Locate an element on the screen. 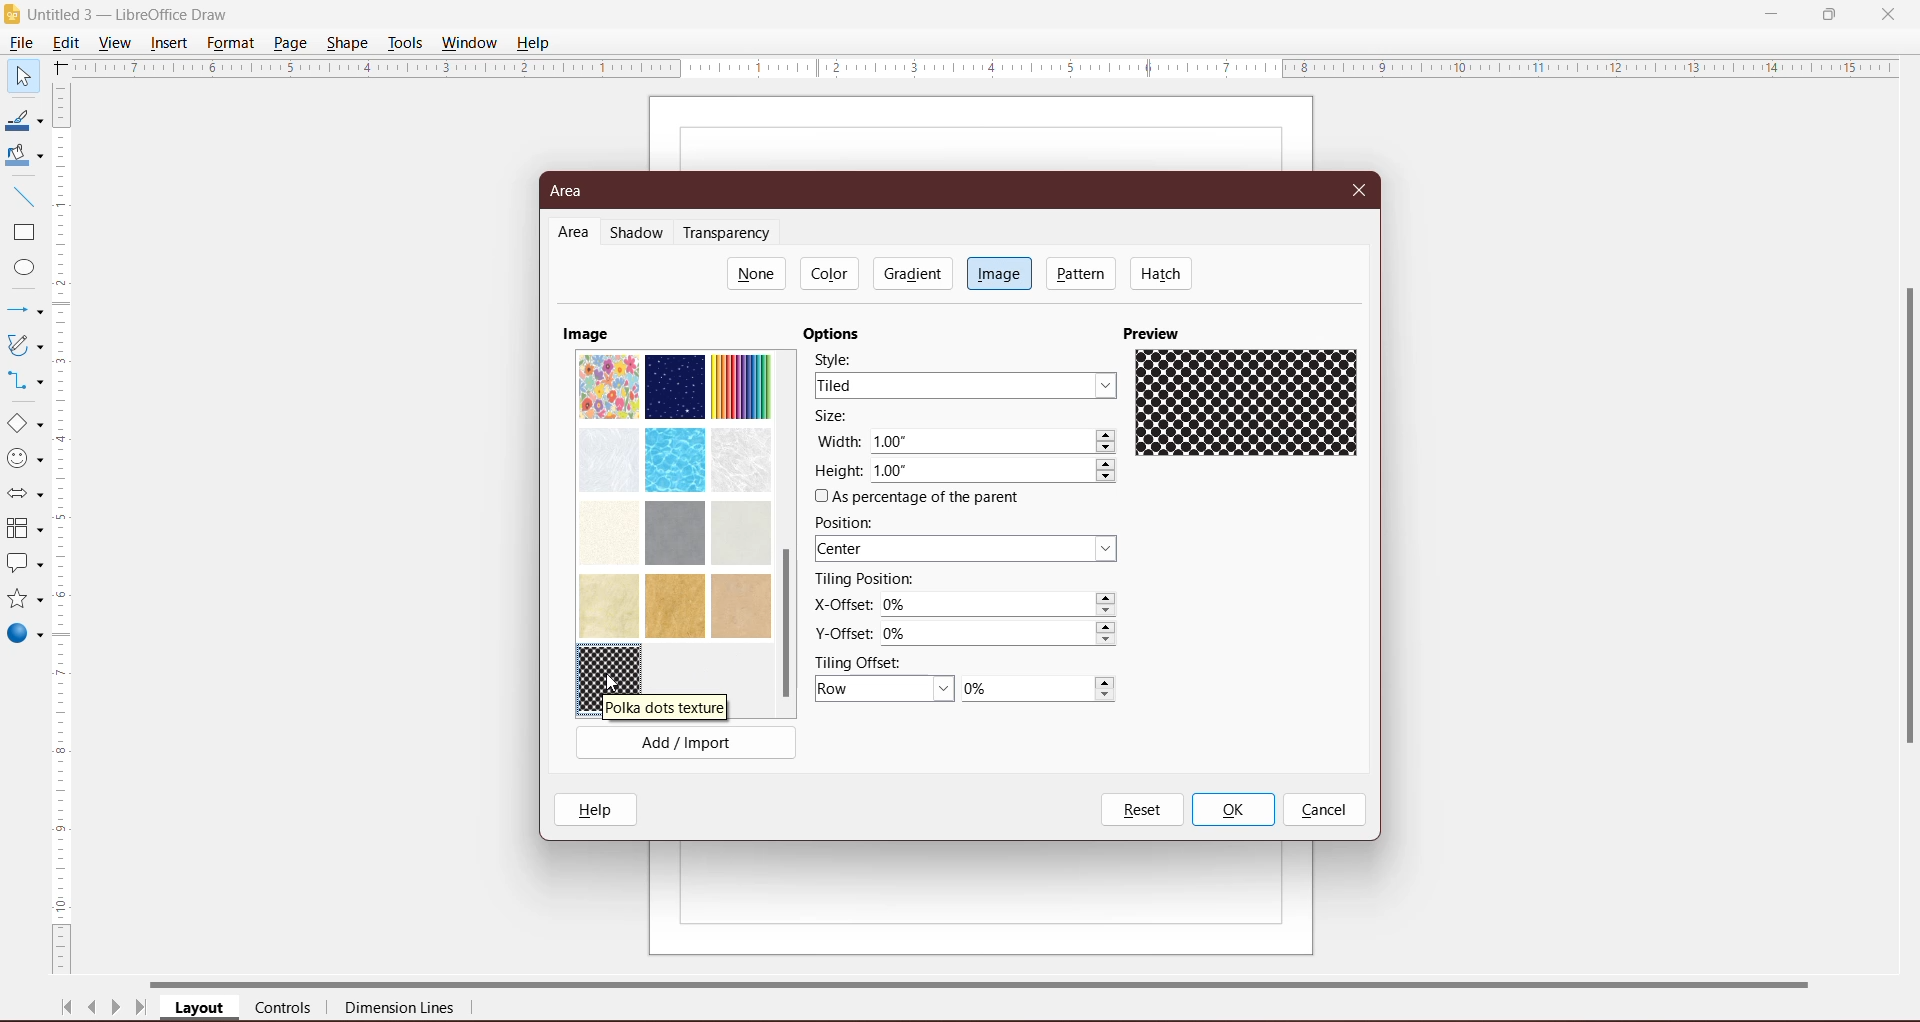 The height and width of the screenshot is (1022, 1920). Select required style is located at coordinates (965, 385).